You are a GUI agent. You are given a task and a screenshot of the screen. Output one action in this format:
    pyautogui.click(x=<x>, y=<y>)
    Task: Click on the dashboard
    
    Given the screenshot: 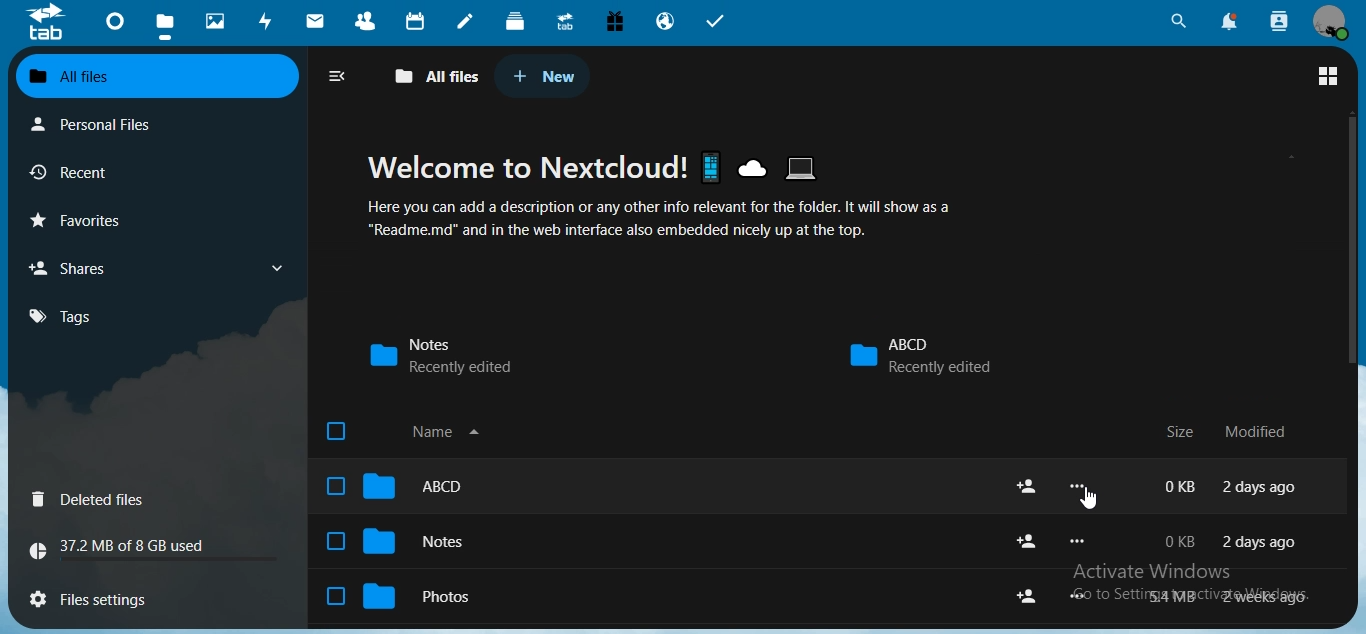 What is the action you would take?
    pyautogui.click(x=113, y=21)
    